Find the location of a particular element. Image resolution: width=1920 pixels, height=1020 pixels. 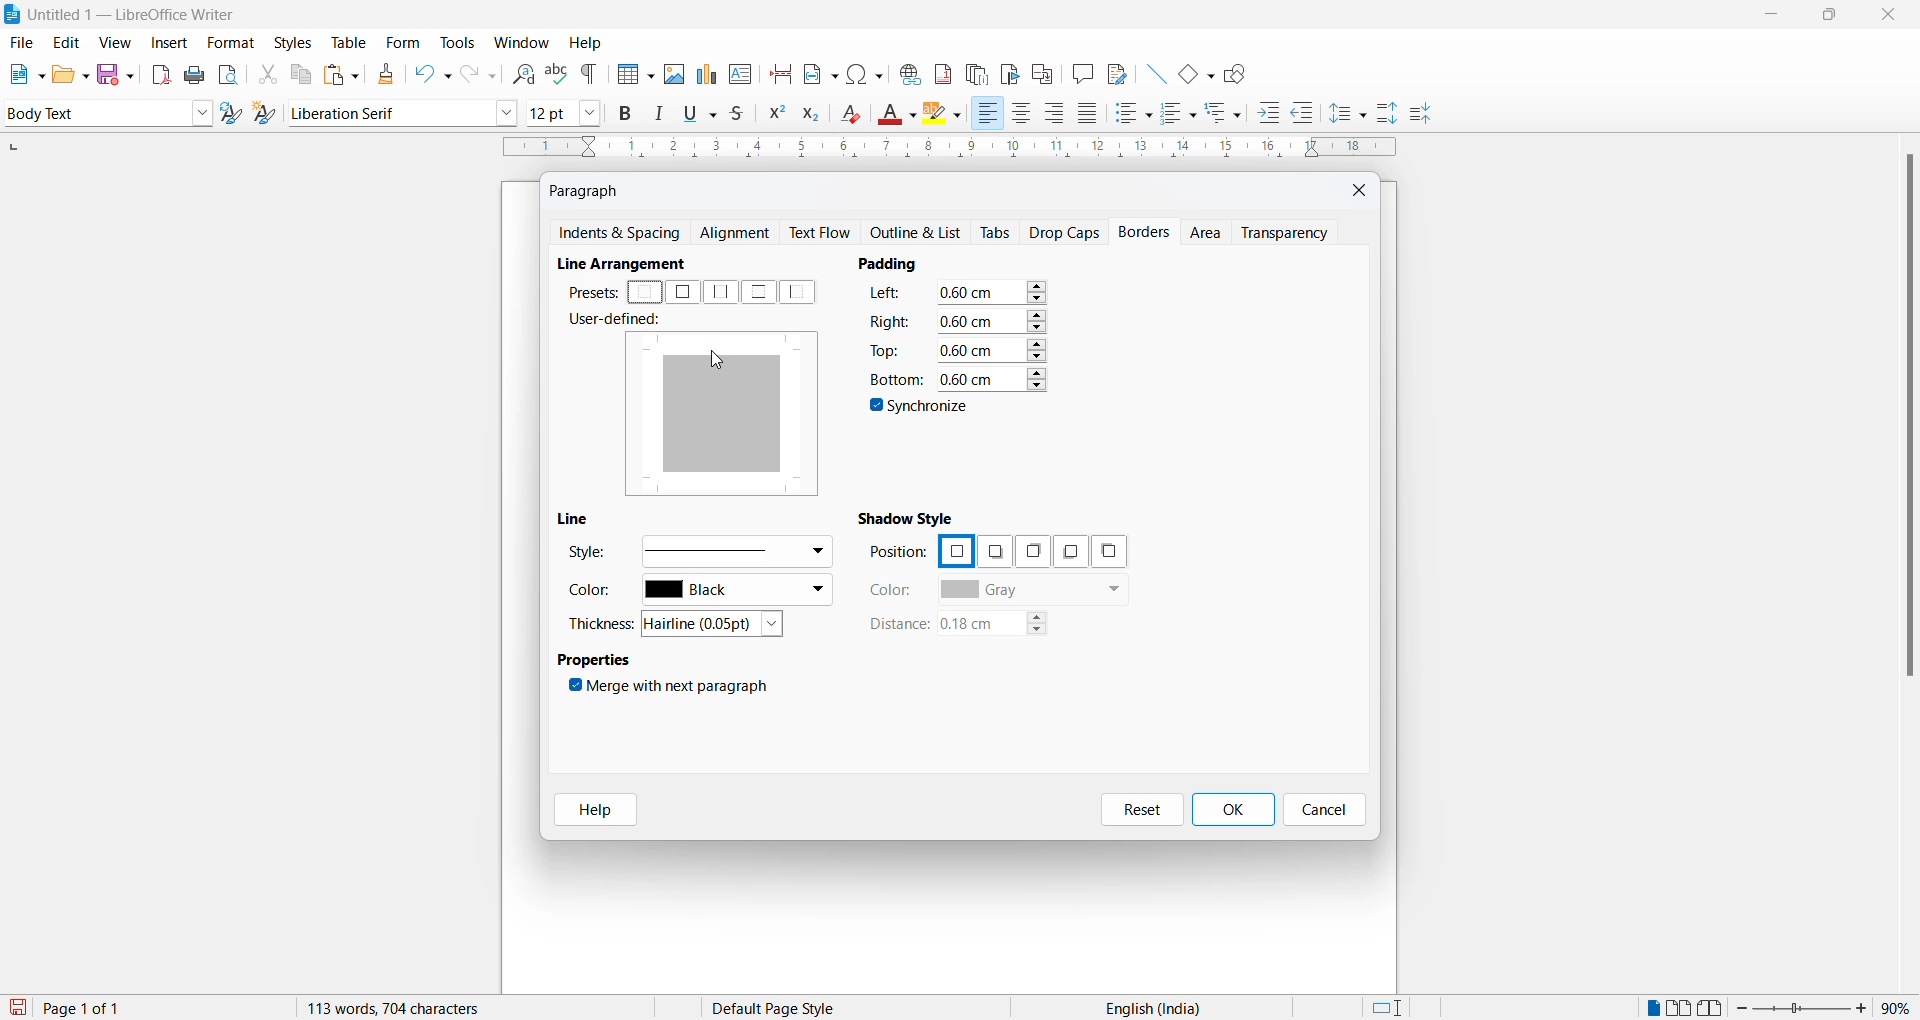

position options is located at coordinates (1066, 552).